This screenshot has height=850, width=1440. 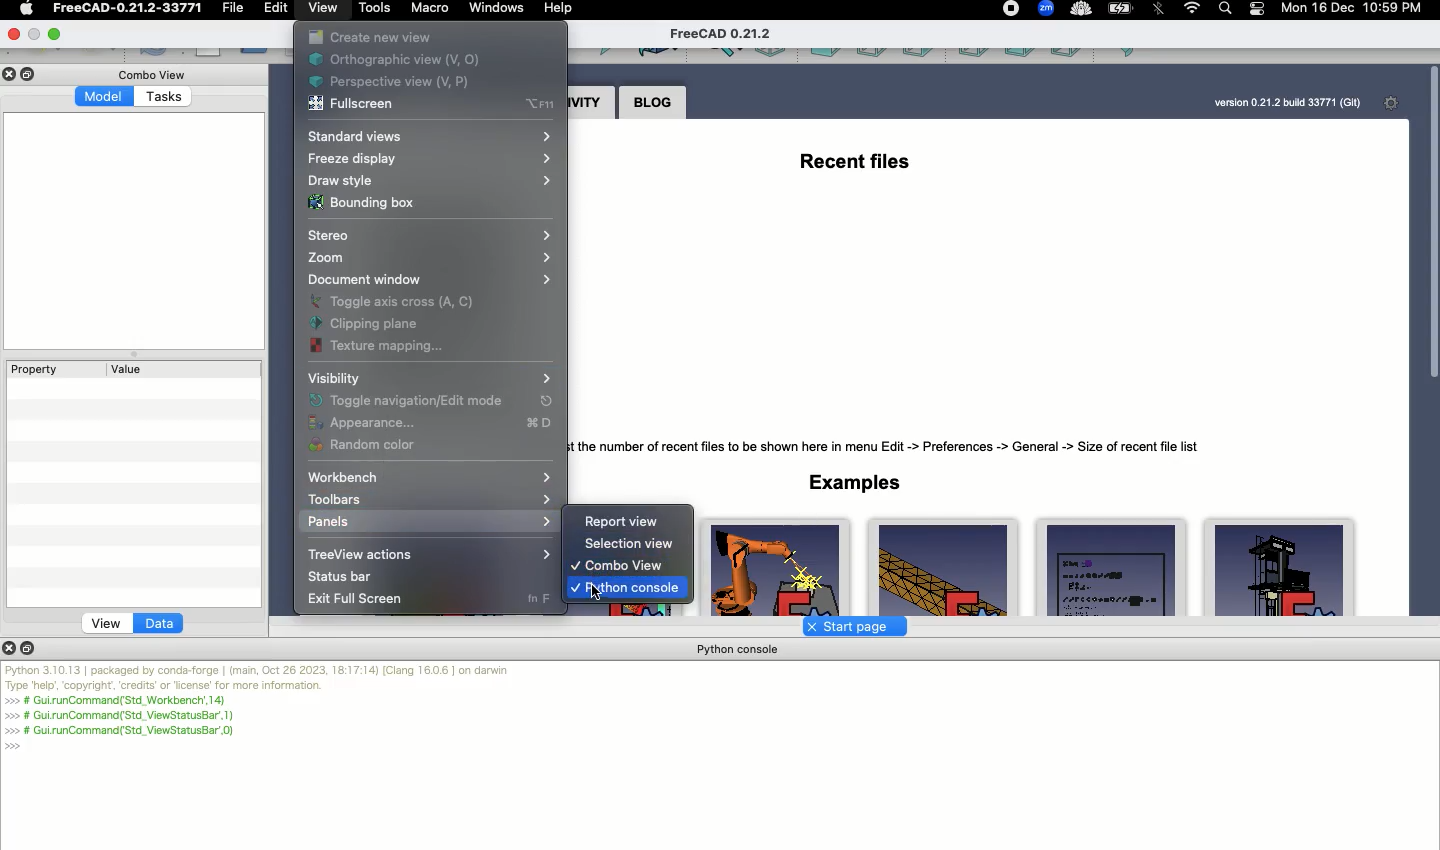 What do you see at coordinates (107, 623) in the screenshot?
I see `View` at bounding box center [107, 623].